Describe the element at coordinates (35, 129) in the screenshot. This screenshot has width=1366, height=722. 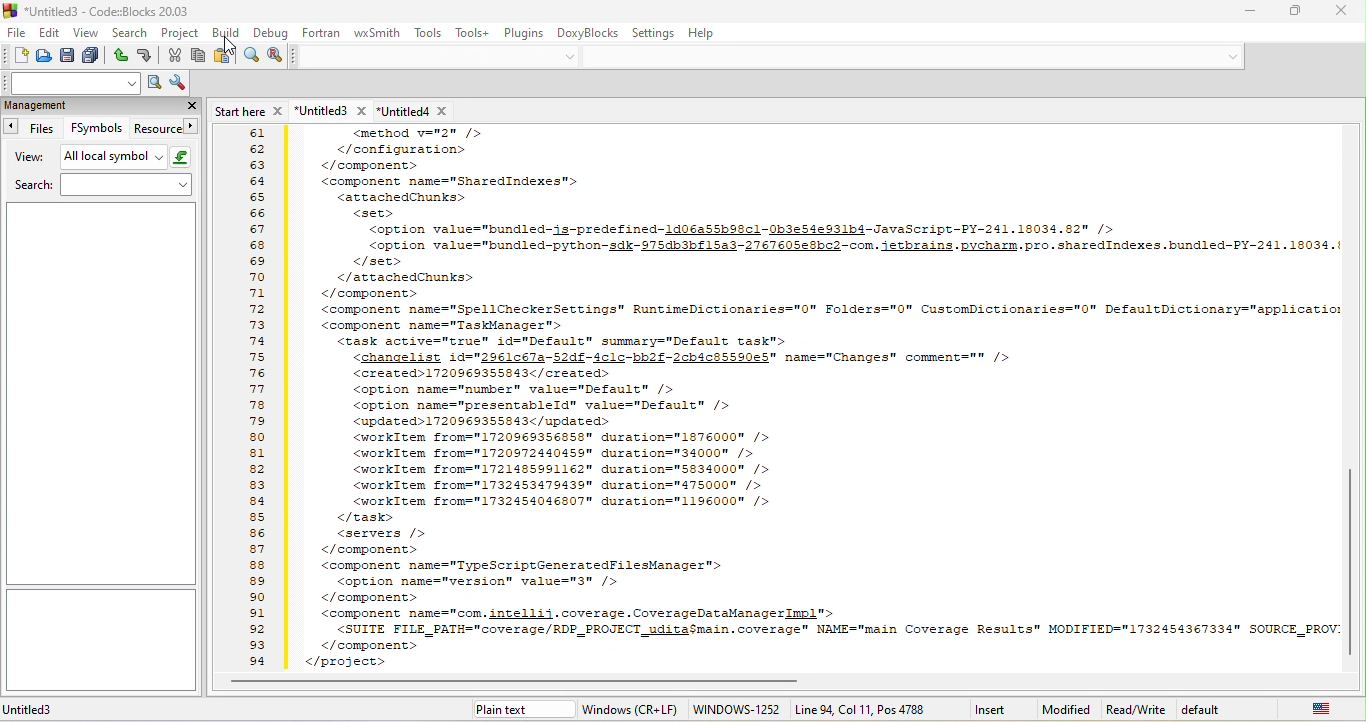
I see `files` at that location.